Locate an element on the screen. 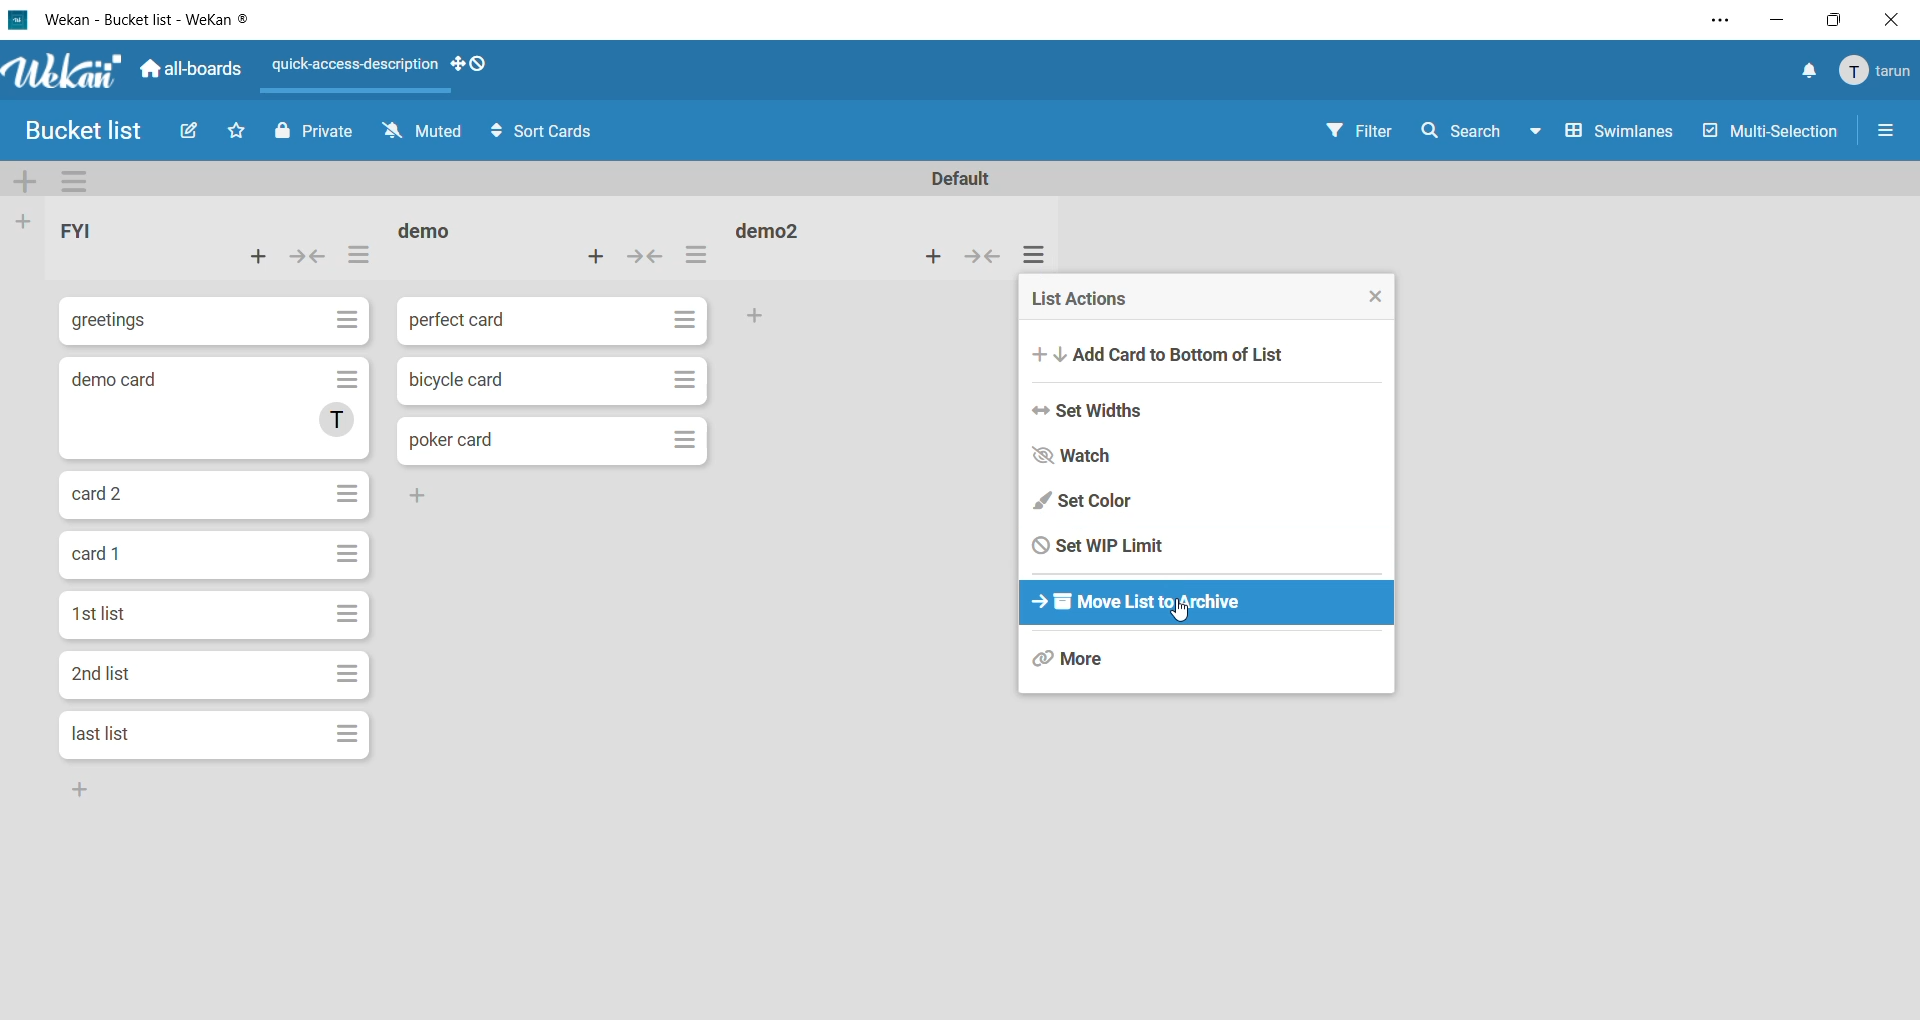 This screenshot has height=1020, width=1920. cards is located at coordinates (220, 676).